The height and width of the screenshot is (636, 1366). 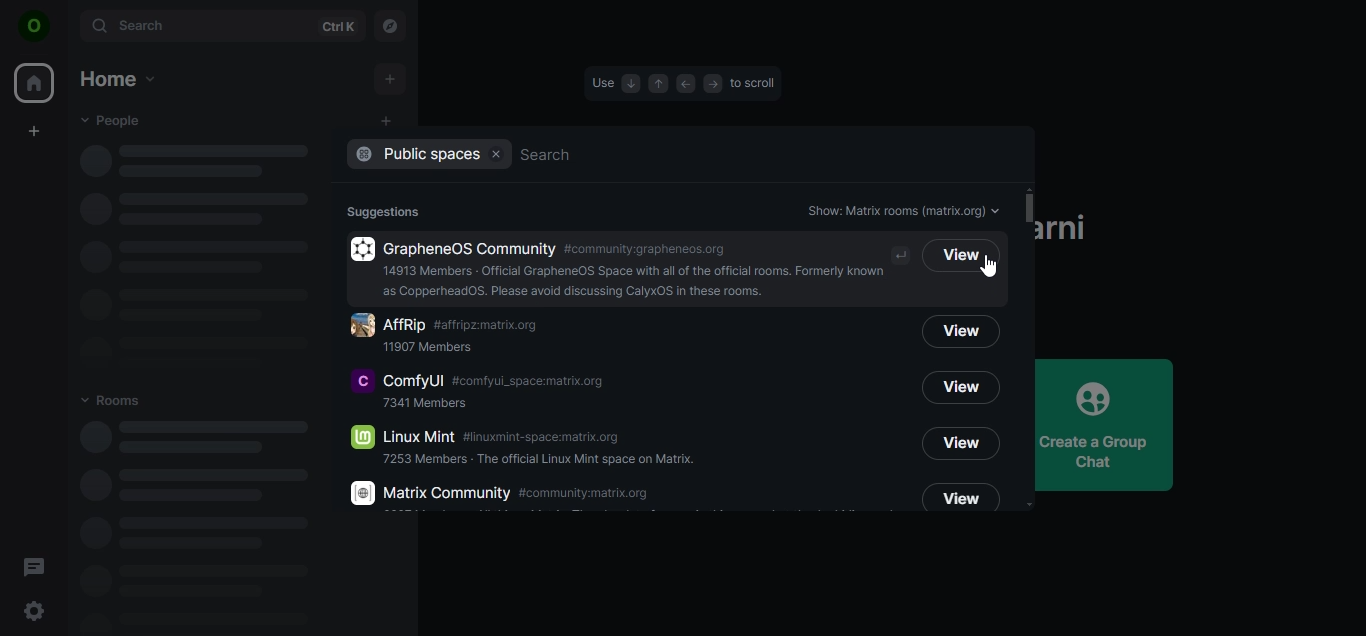 I want to click on use arrows to scroll, so click(x=683, y=83).